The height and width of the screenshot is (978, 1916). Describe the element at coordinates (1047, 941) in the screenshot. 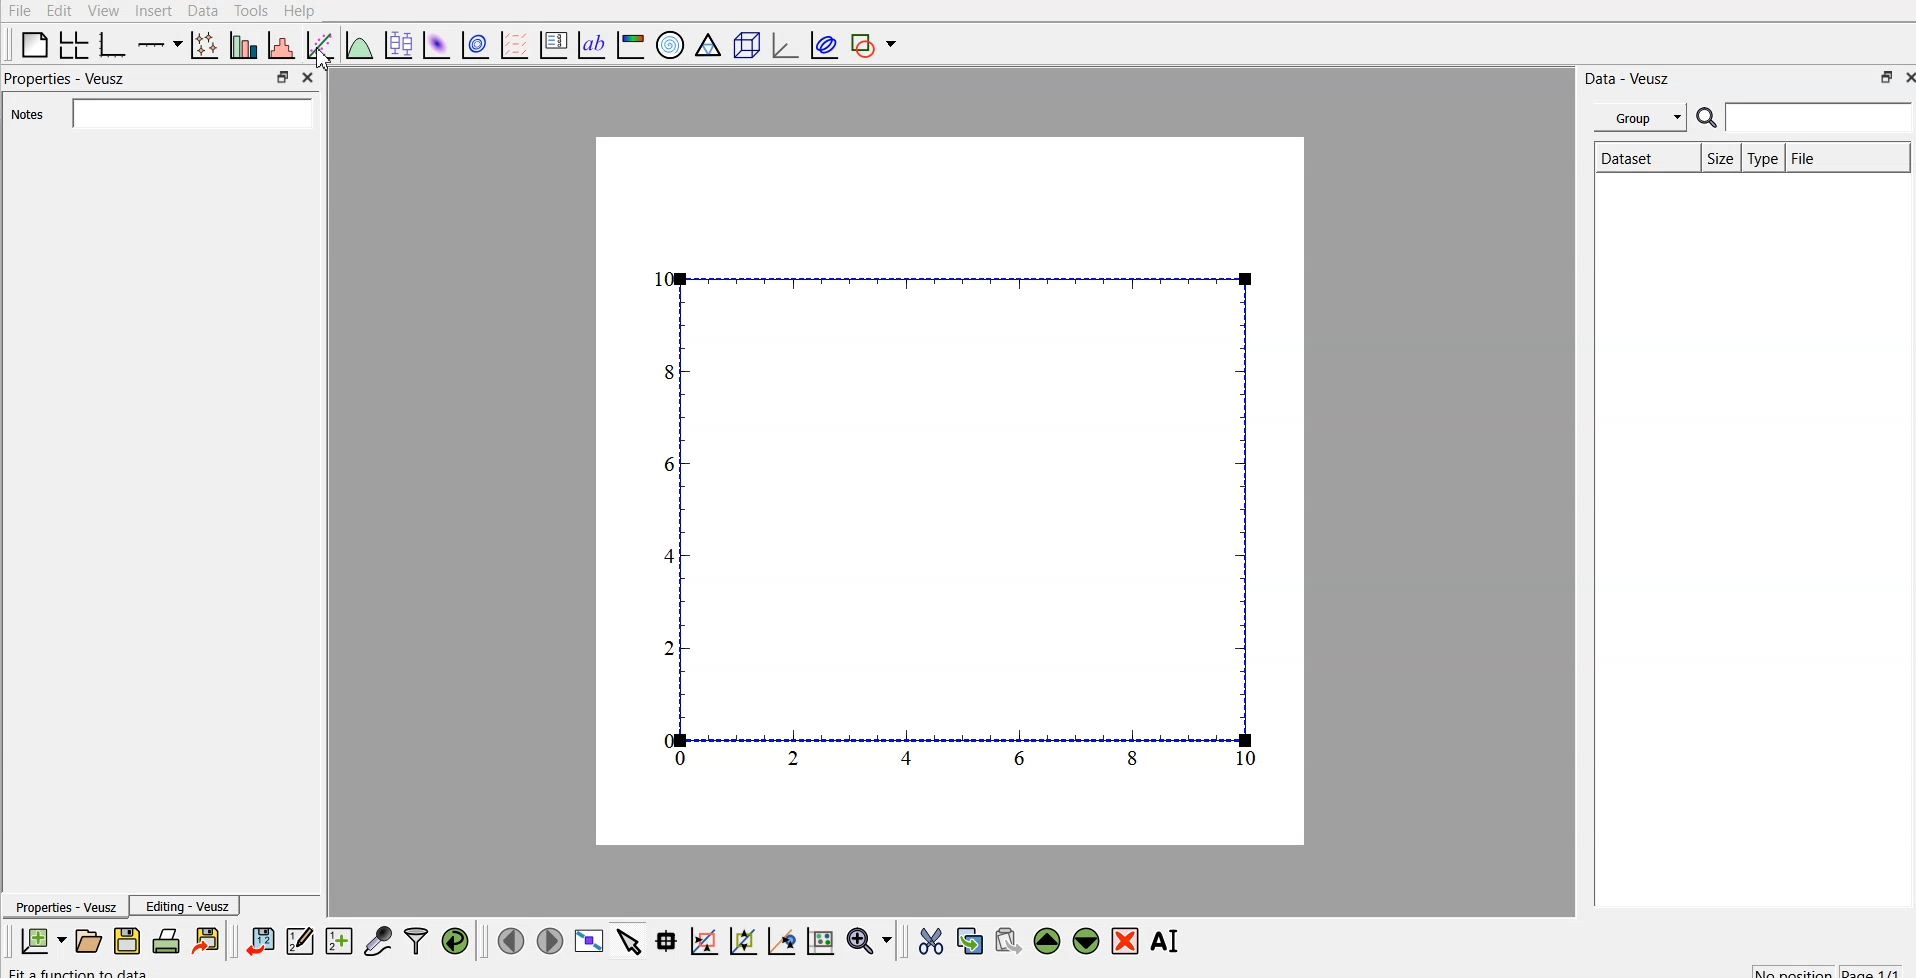

I see `move up the selected widget` at that location.